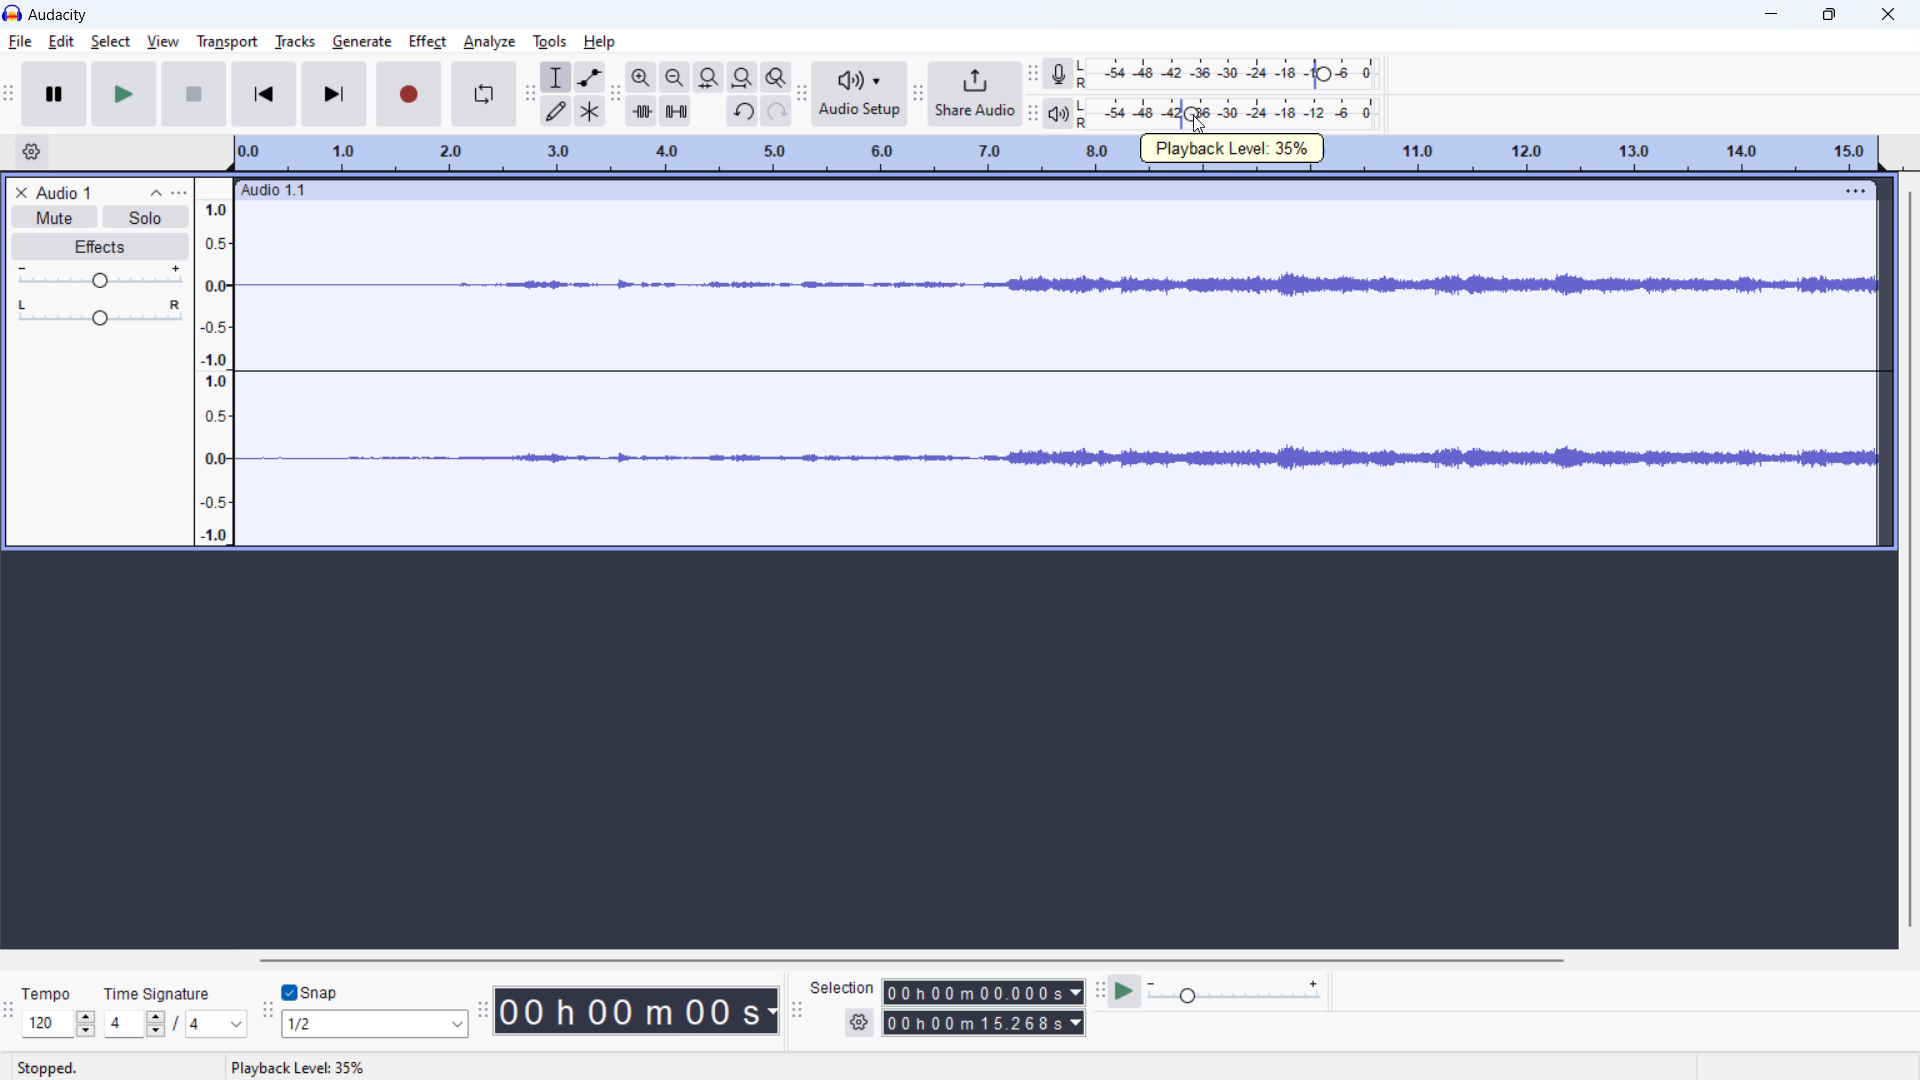 This screenshot has width=1920, height=1080. Describe the element at coordinates (99, 312) in the screenshot. I see `pan: center` at that location.